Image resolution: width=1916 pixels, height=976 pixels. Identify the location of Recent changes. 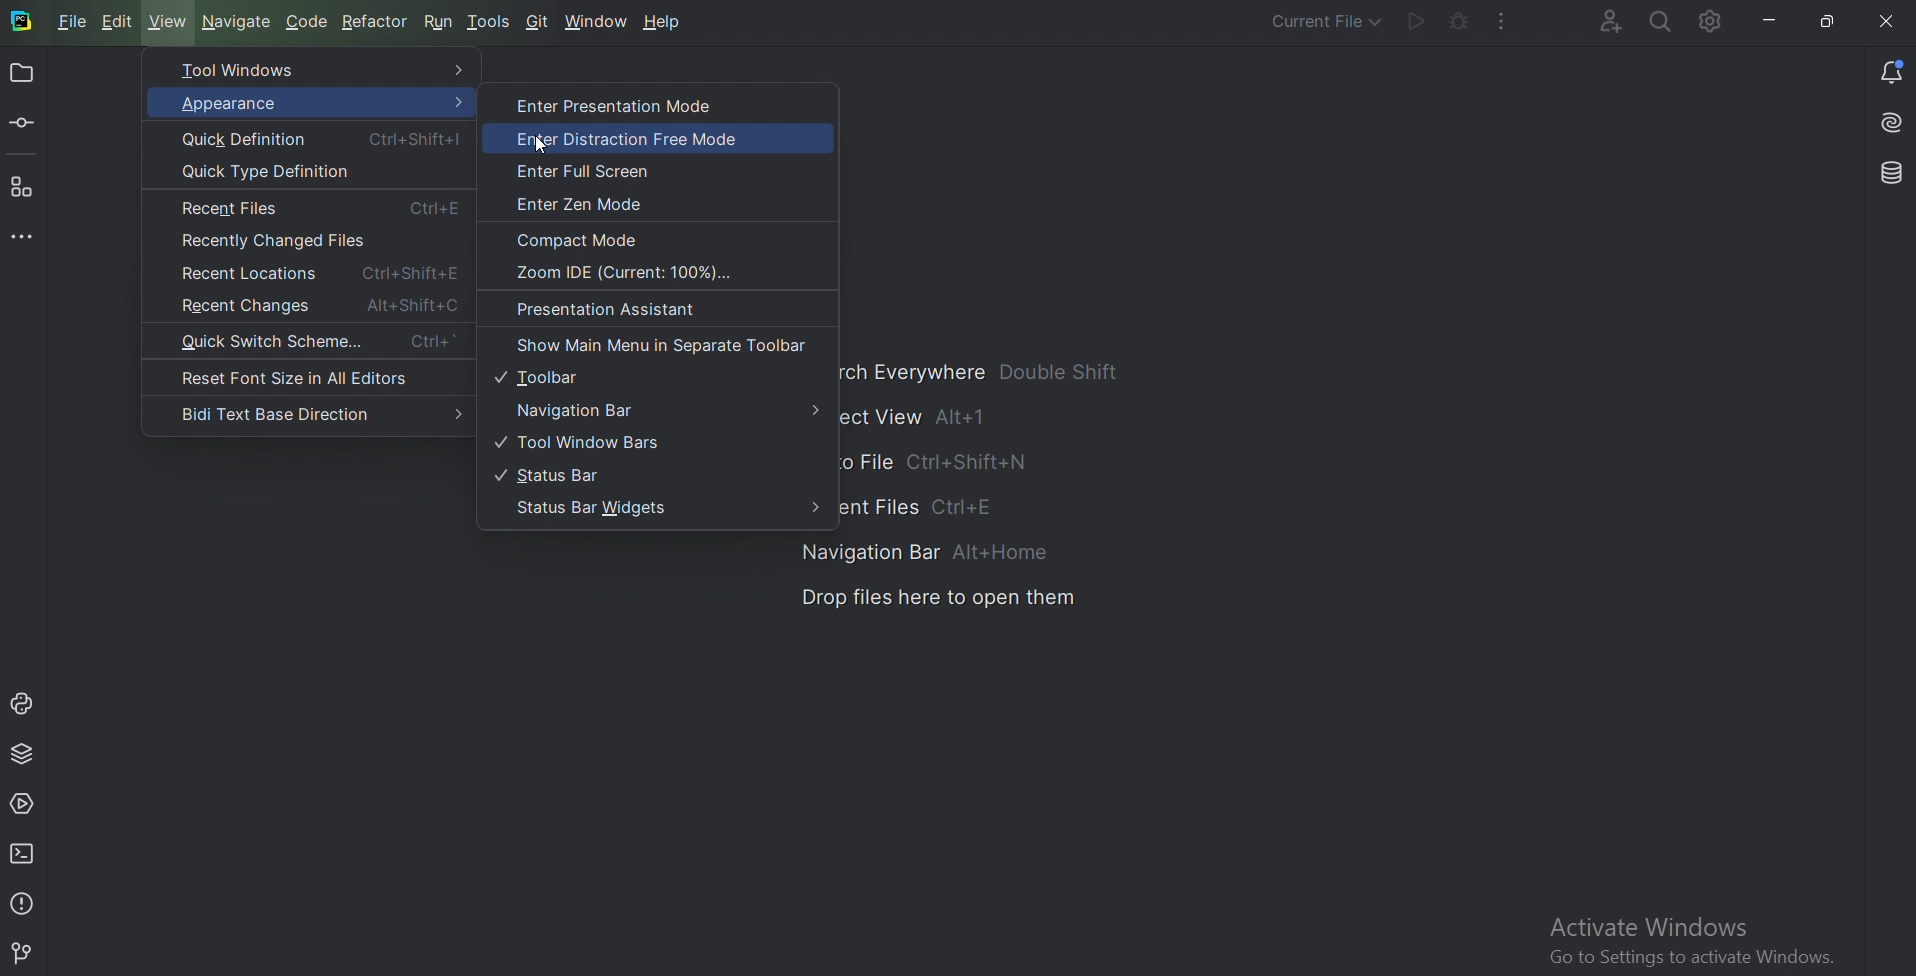
(318, 304).